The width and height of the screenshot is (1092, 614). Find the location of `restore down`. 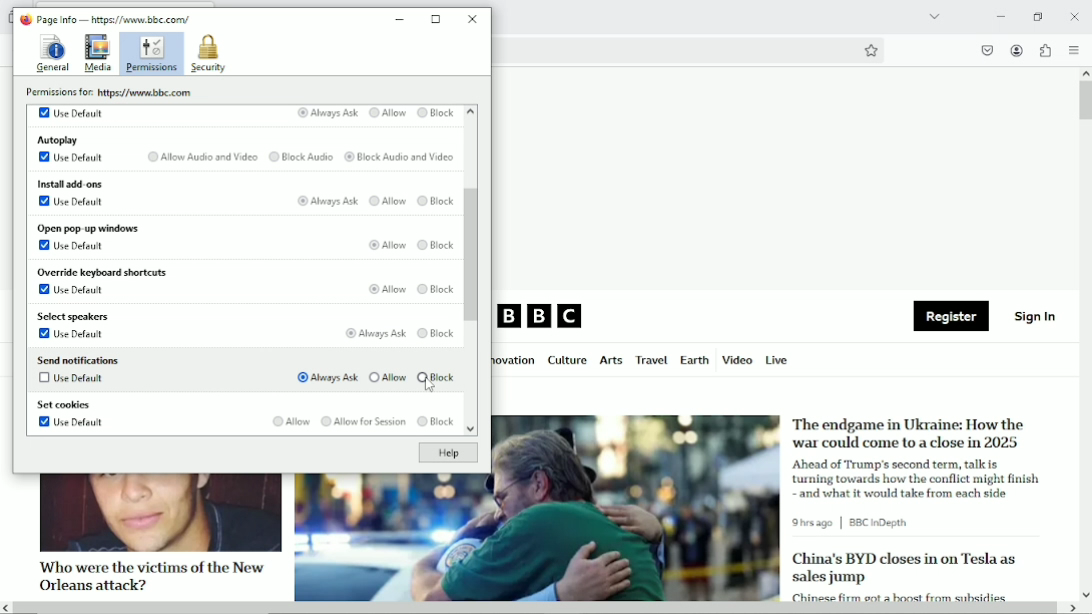

restore down is located at coordinates (1039, 16).